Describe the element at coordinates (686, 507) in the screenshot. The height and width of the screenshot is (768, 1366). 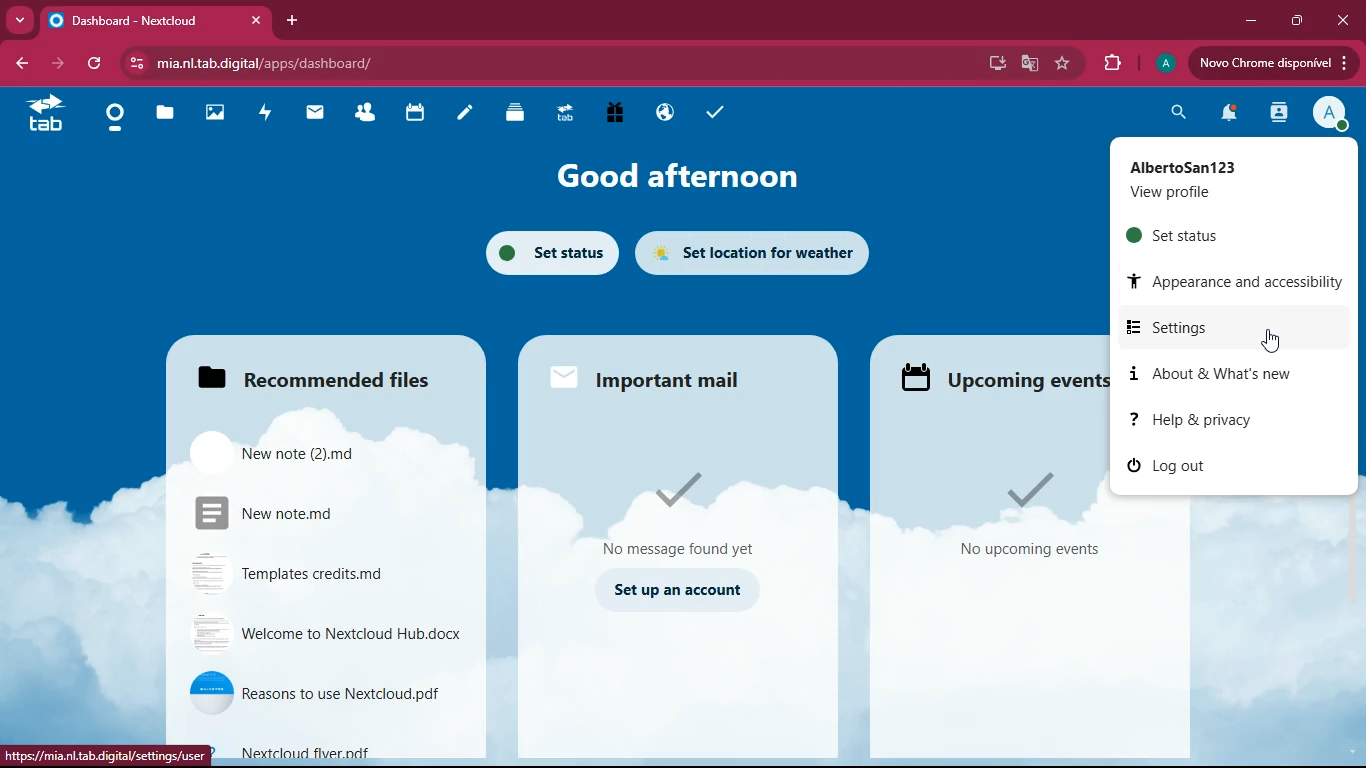
I see `mail` at that location.